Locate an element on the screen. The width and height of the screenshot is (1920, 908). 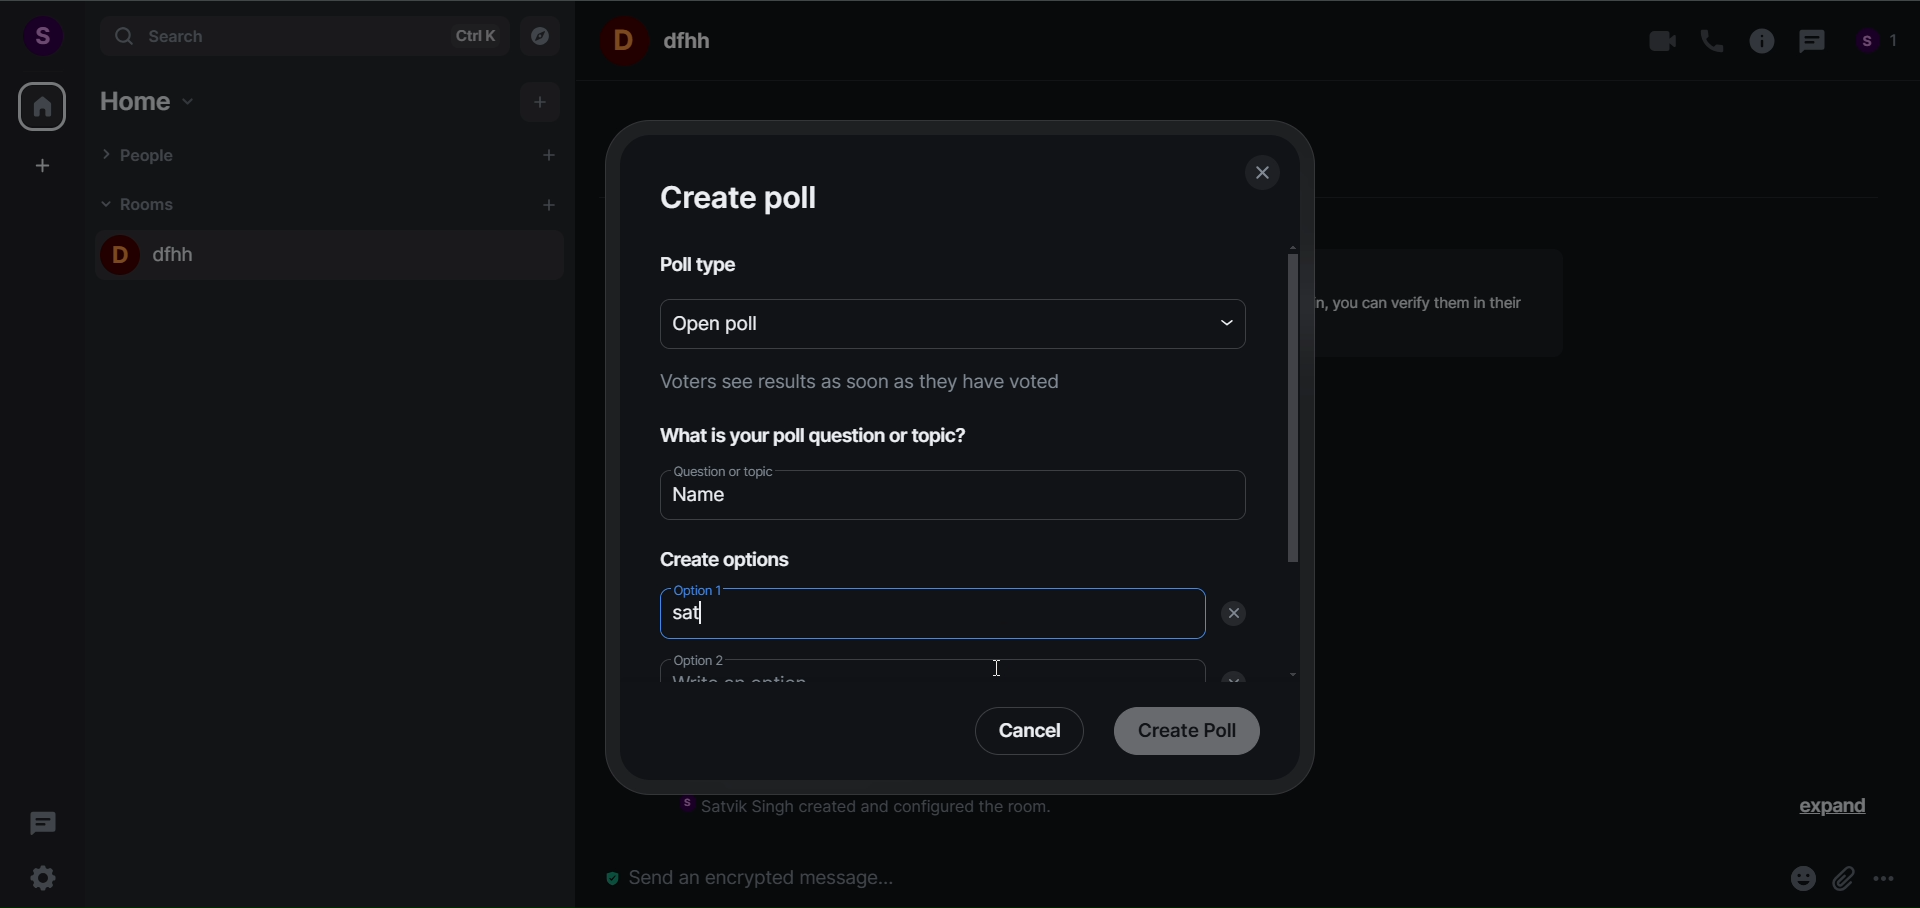
question or topic is located at coordinates (957, 490).